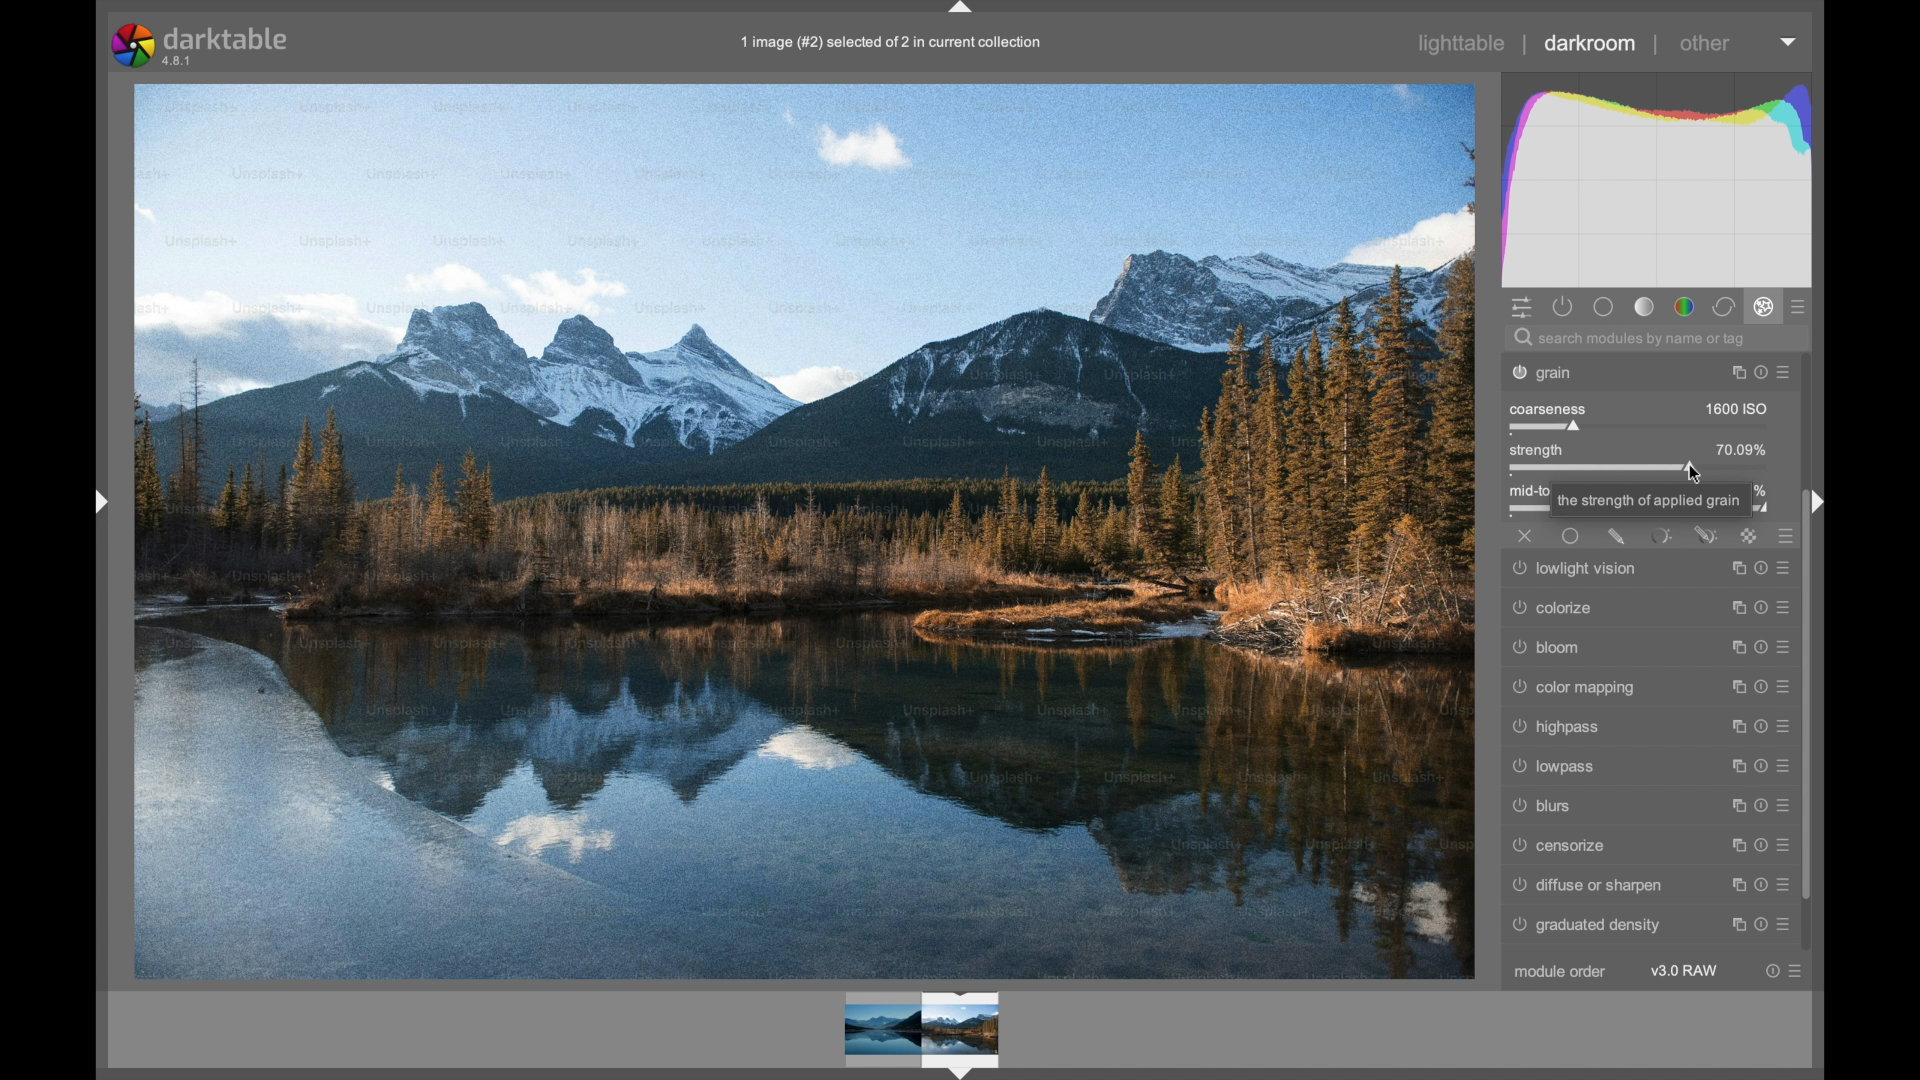 The width and height of the screenshot is (1920, 1080). Describe the element at coordinates (1617, 538) in the screenshot. I see `drawn mask` at that location.